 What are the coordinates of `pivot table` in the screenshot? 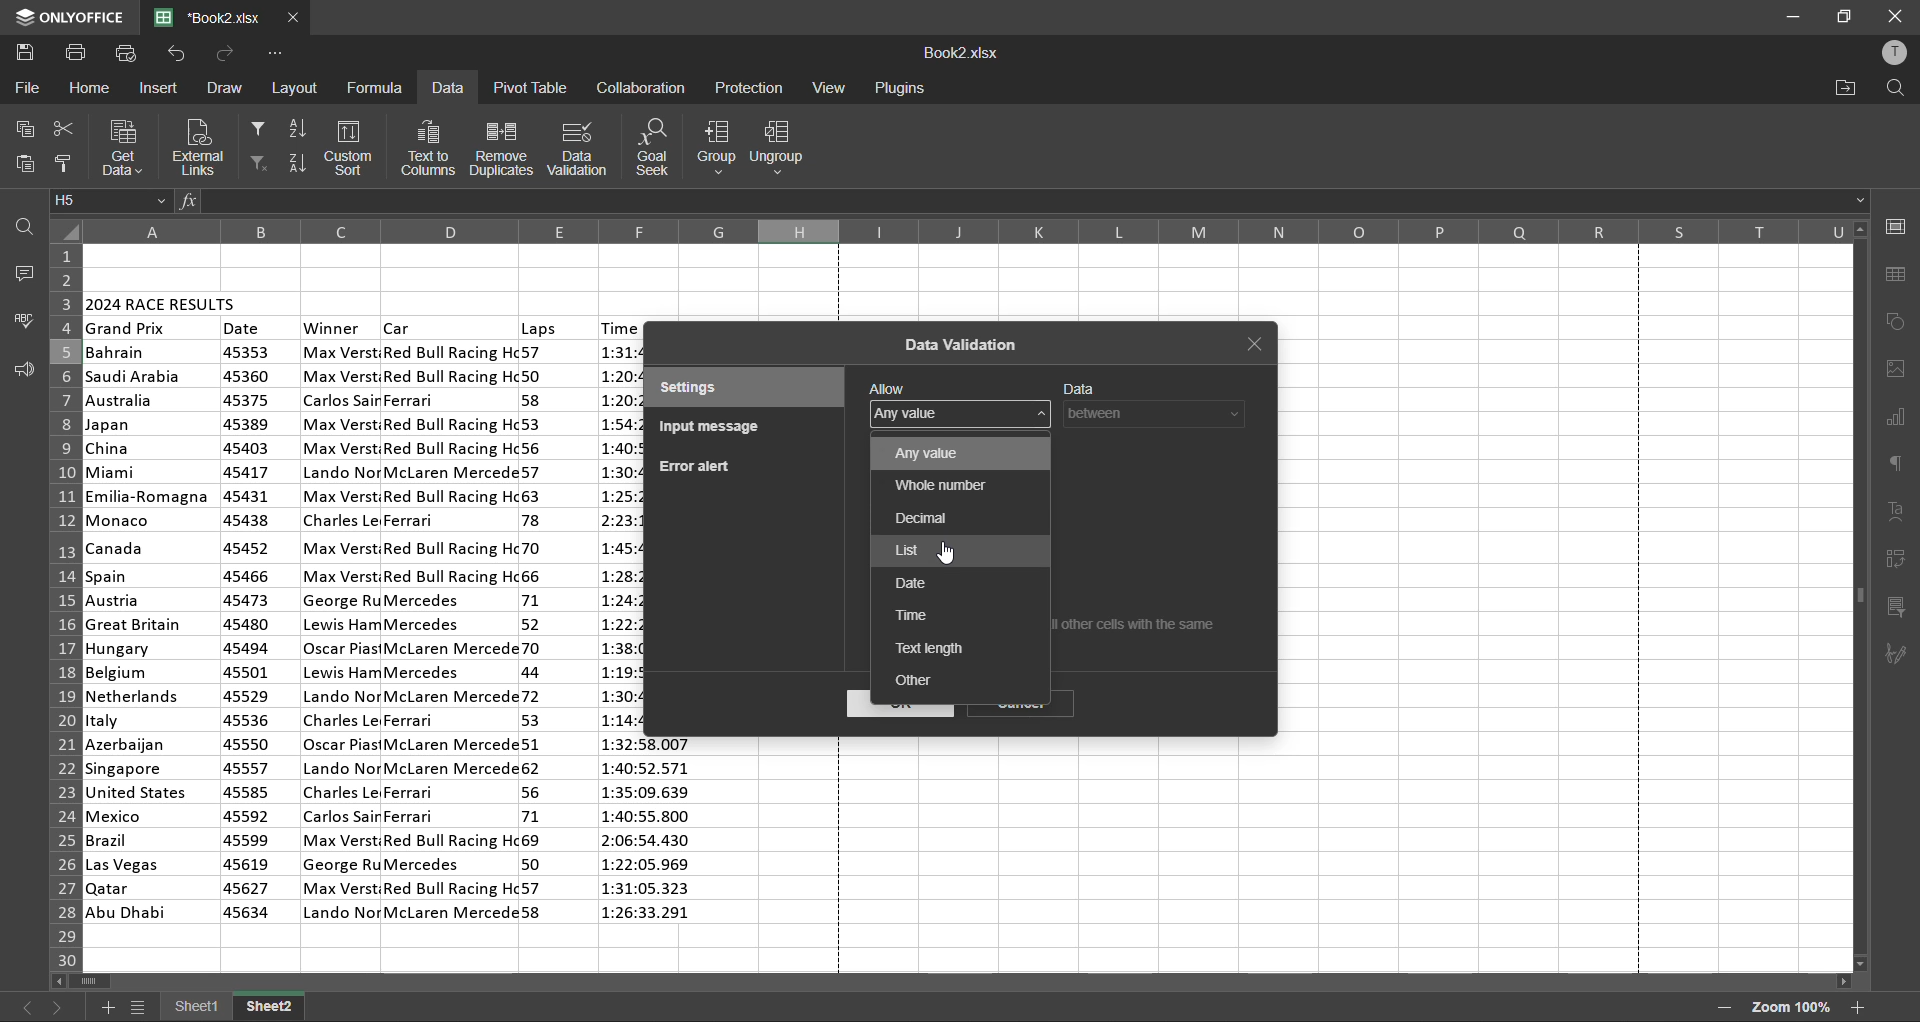 It's located at (528, 87).